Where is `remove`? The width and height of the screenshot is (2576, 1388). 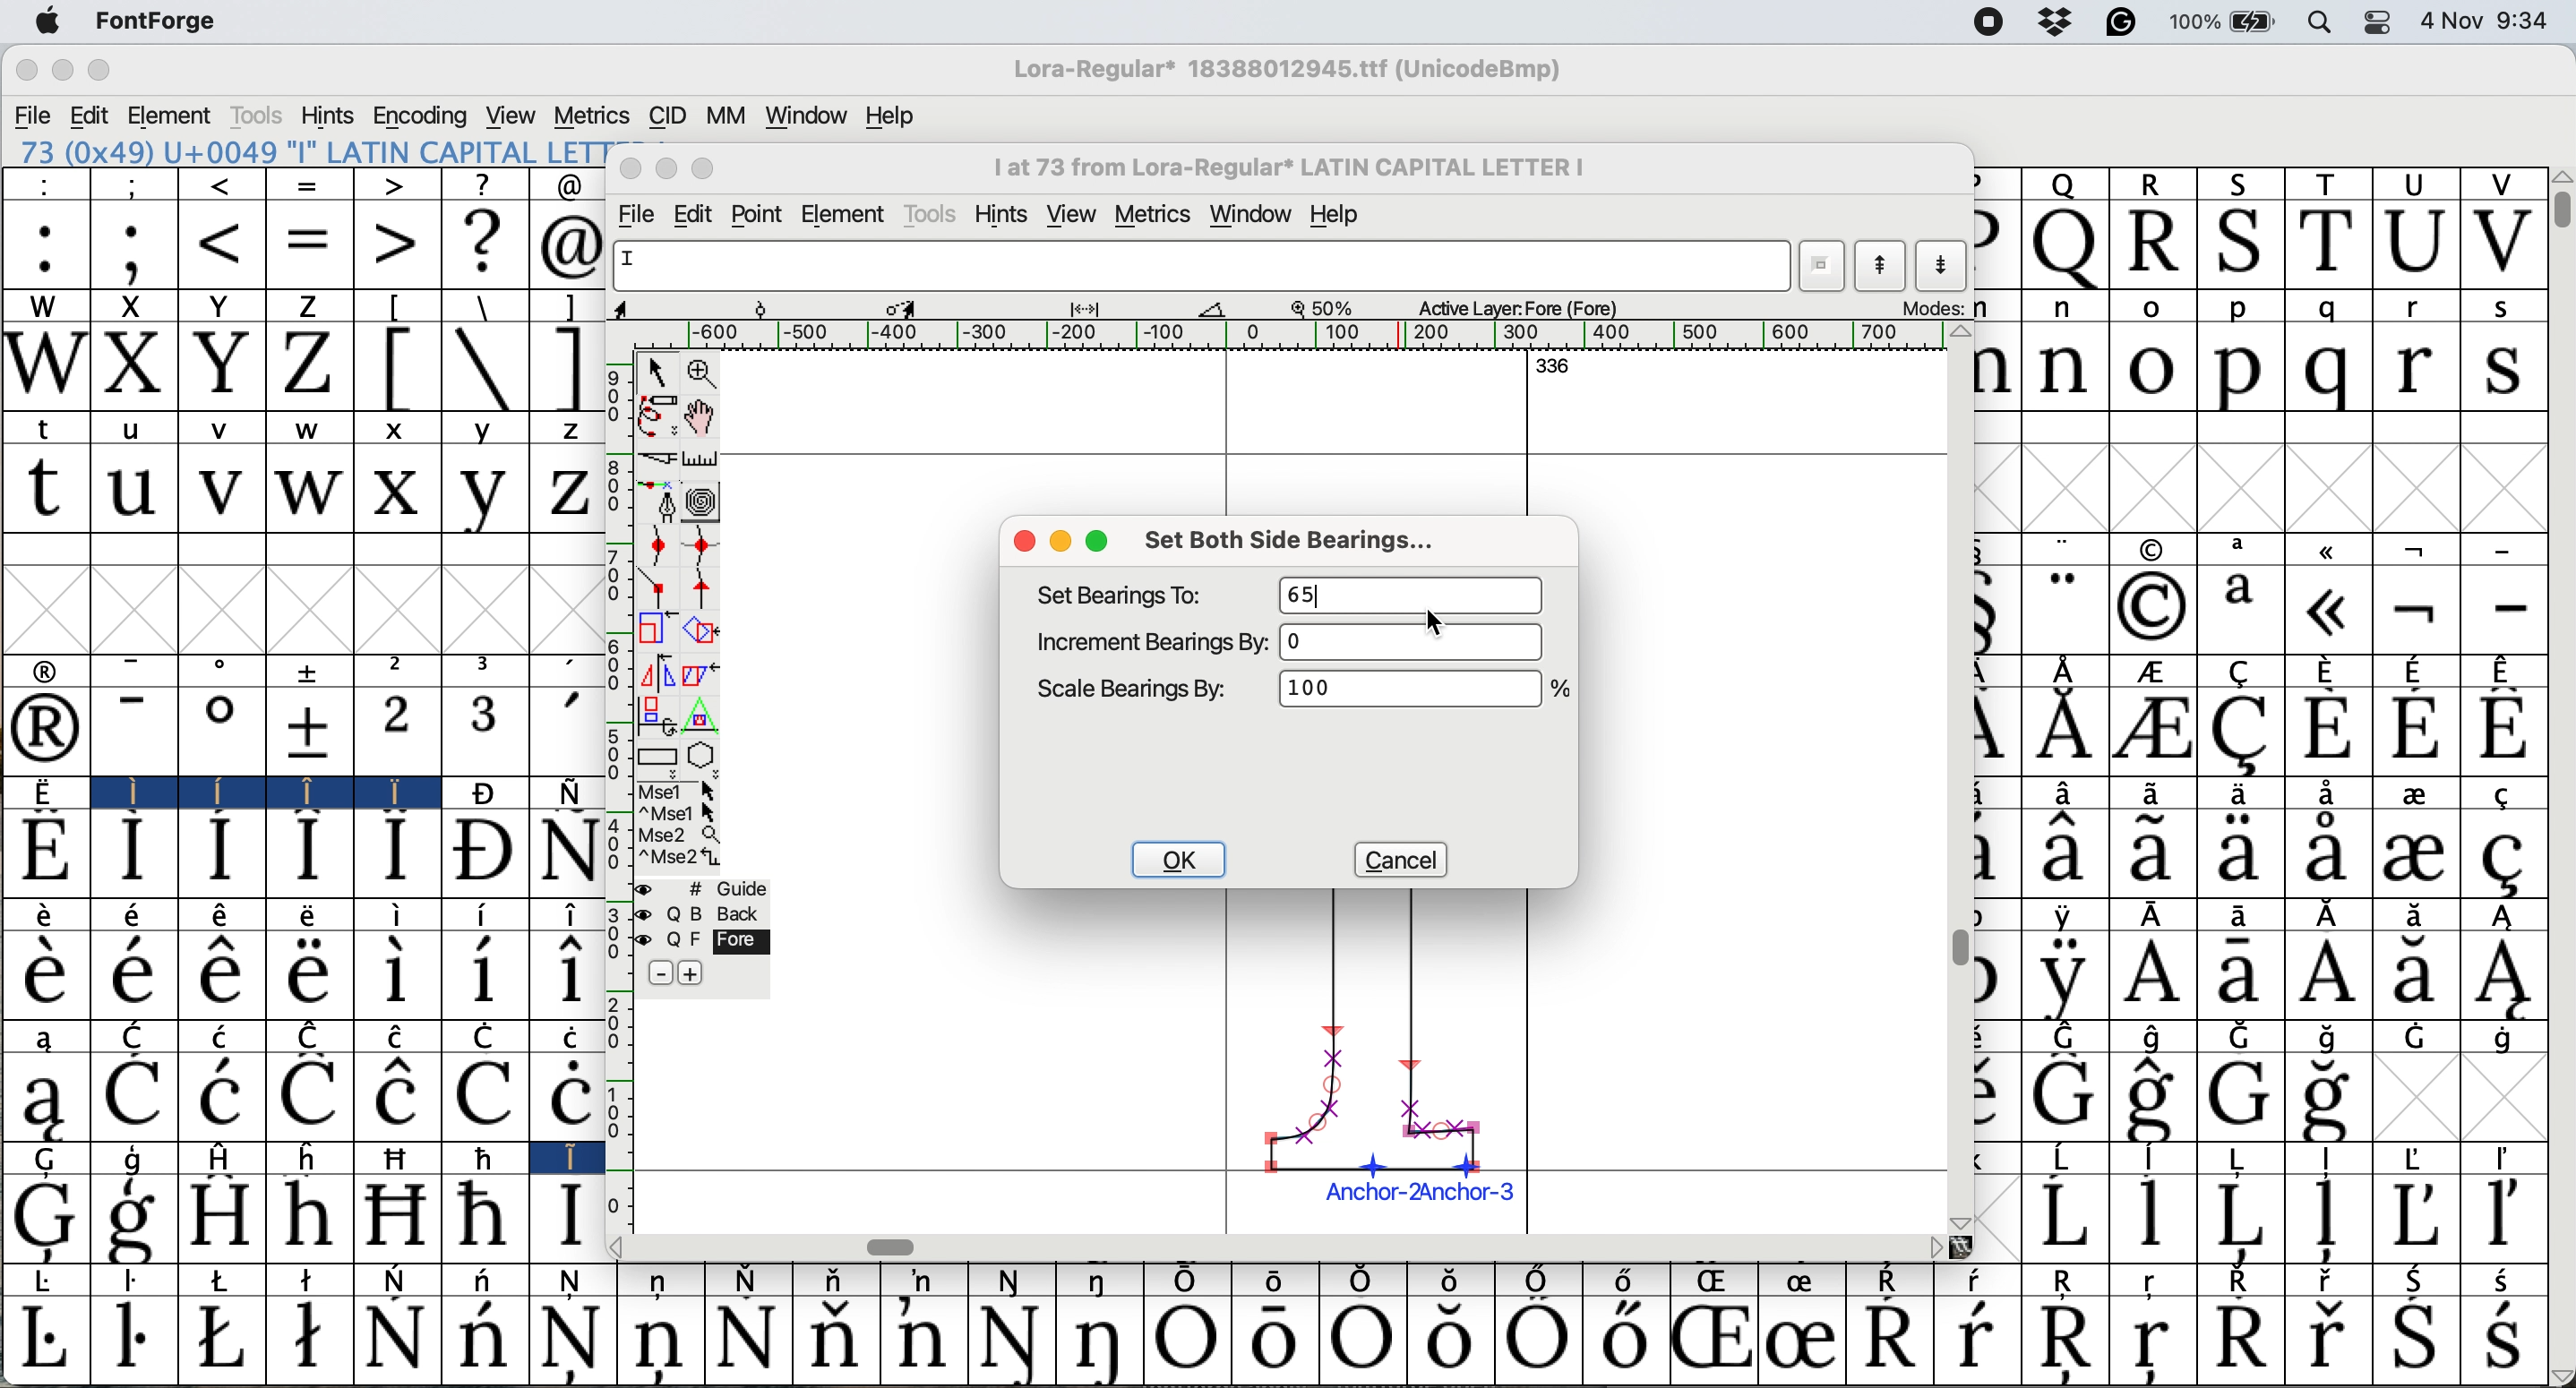 remove is located at coordinates (660, 974).